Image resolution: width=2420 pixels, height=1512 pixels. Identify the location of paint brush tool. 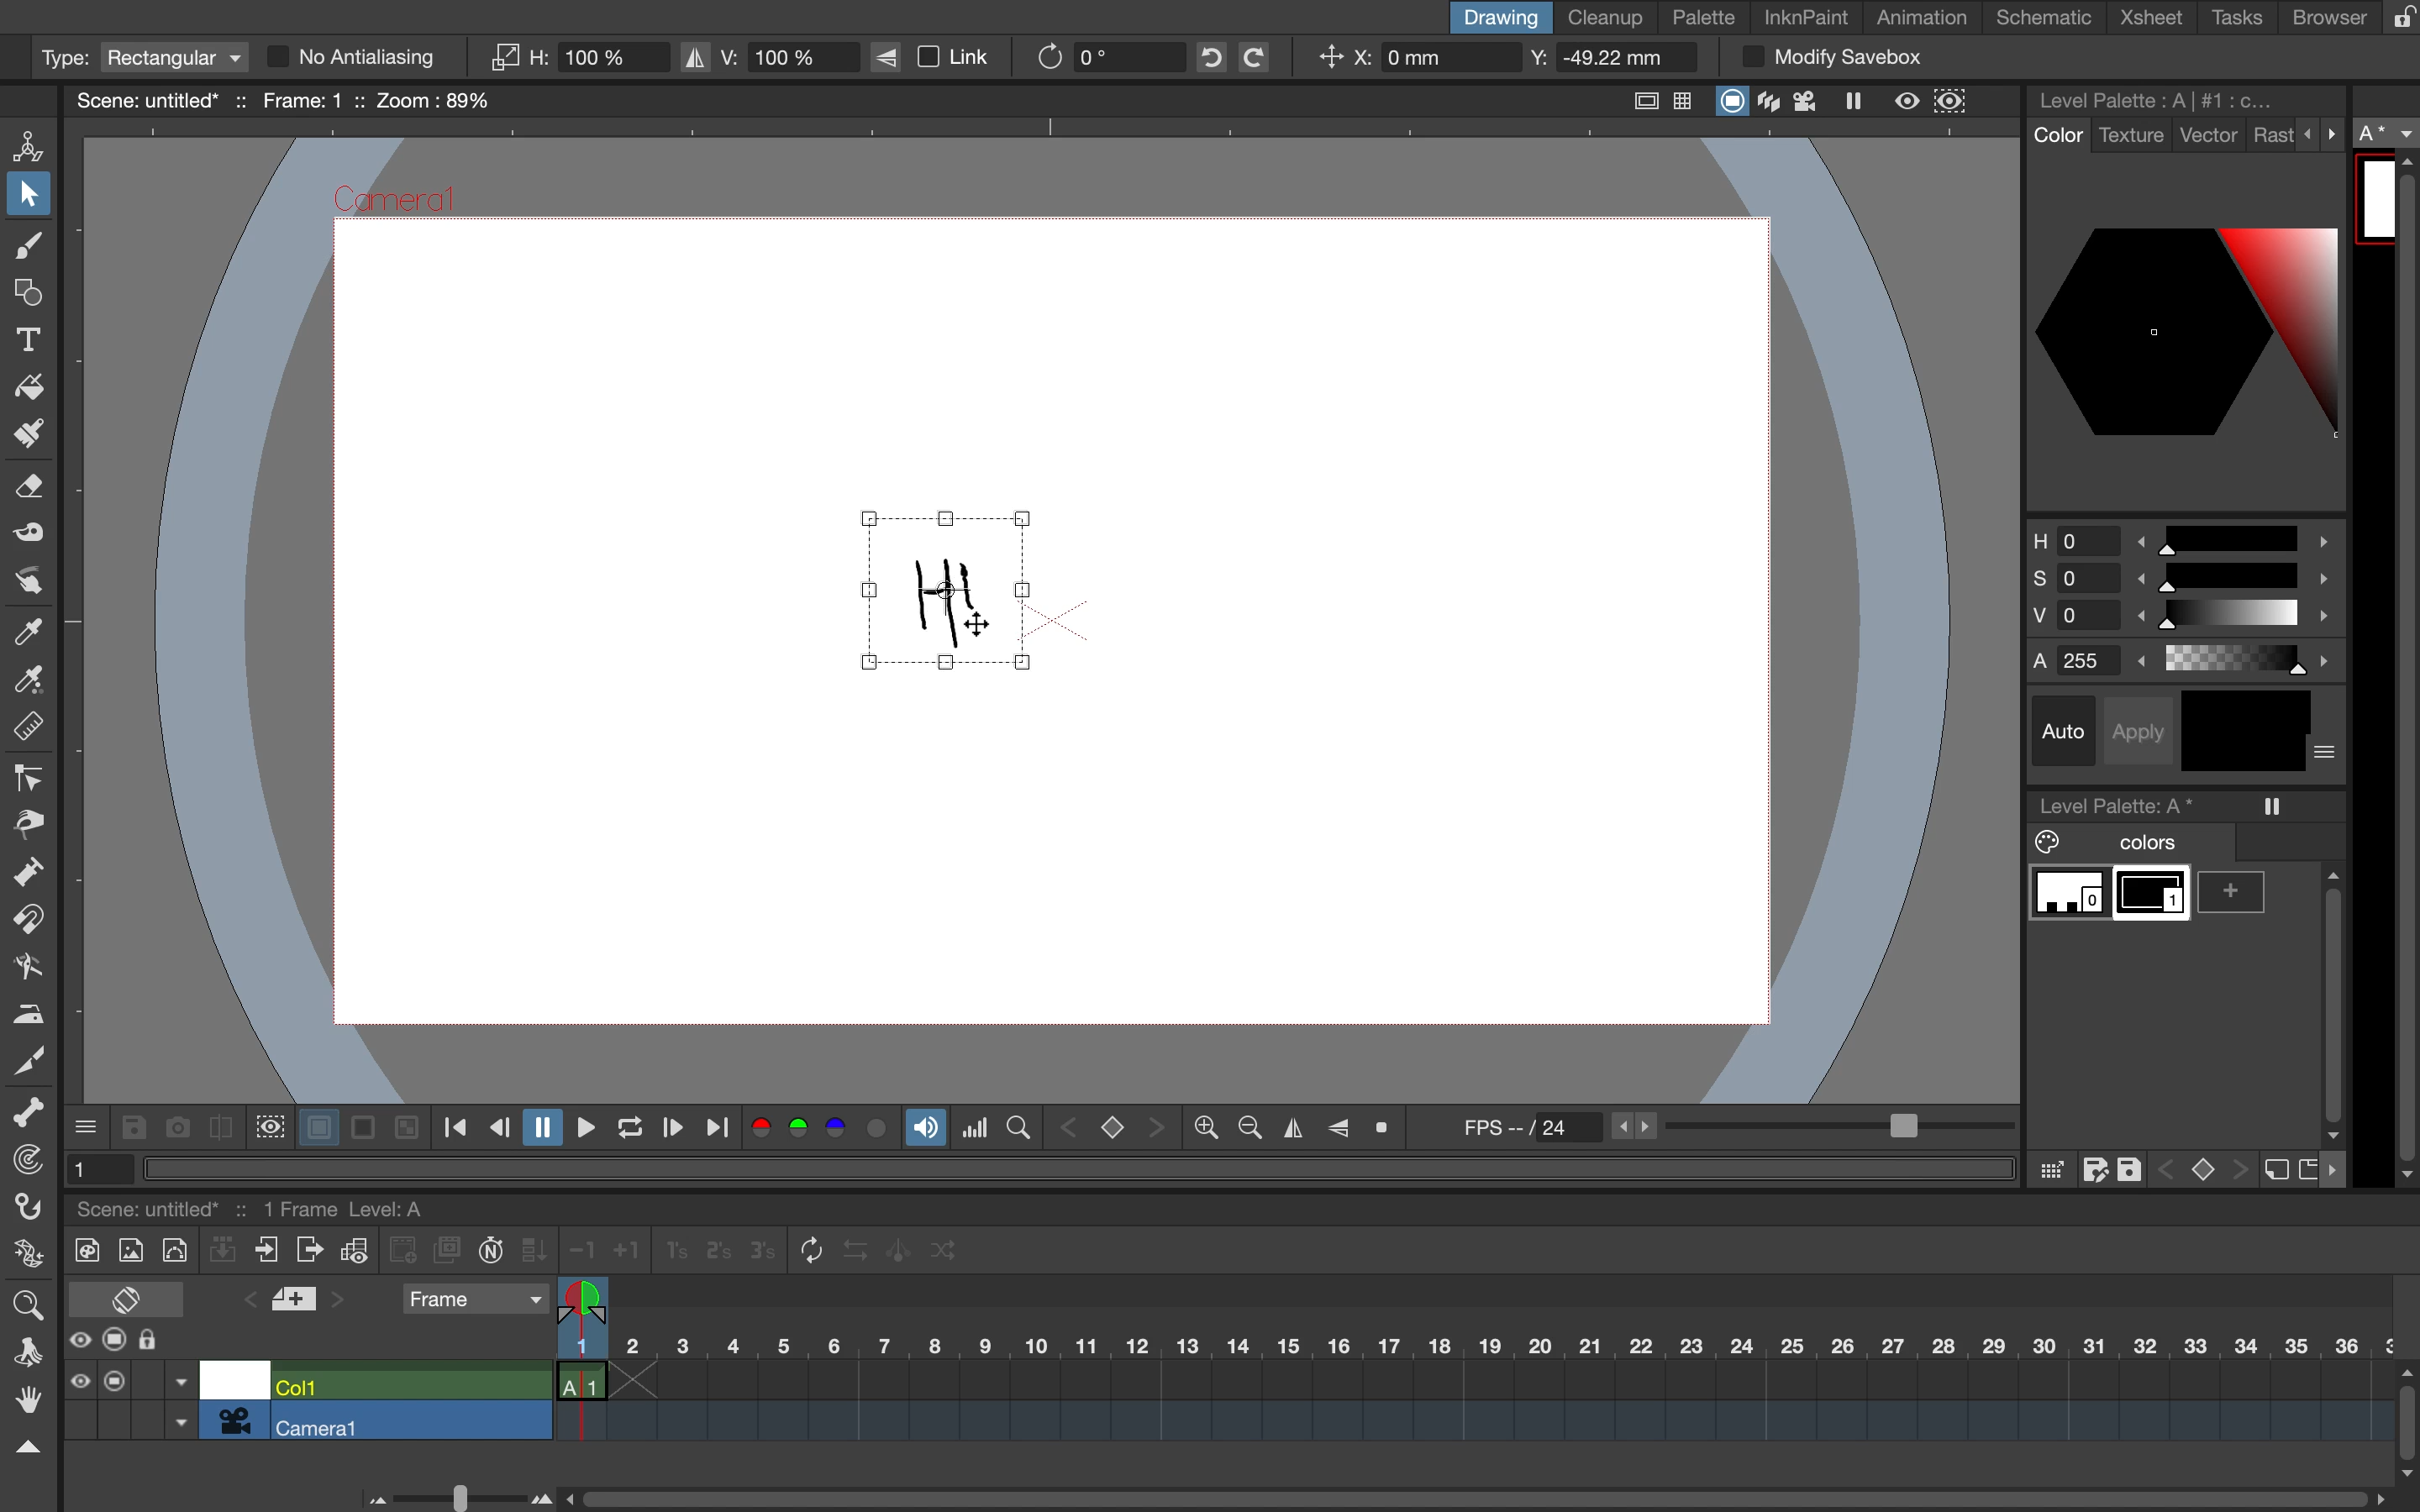
(23, 437).